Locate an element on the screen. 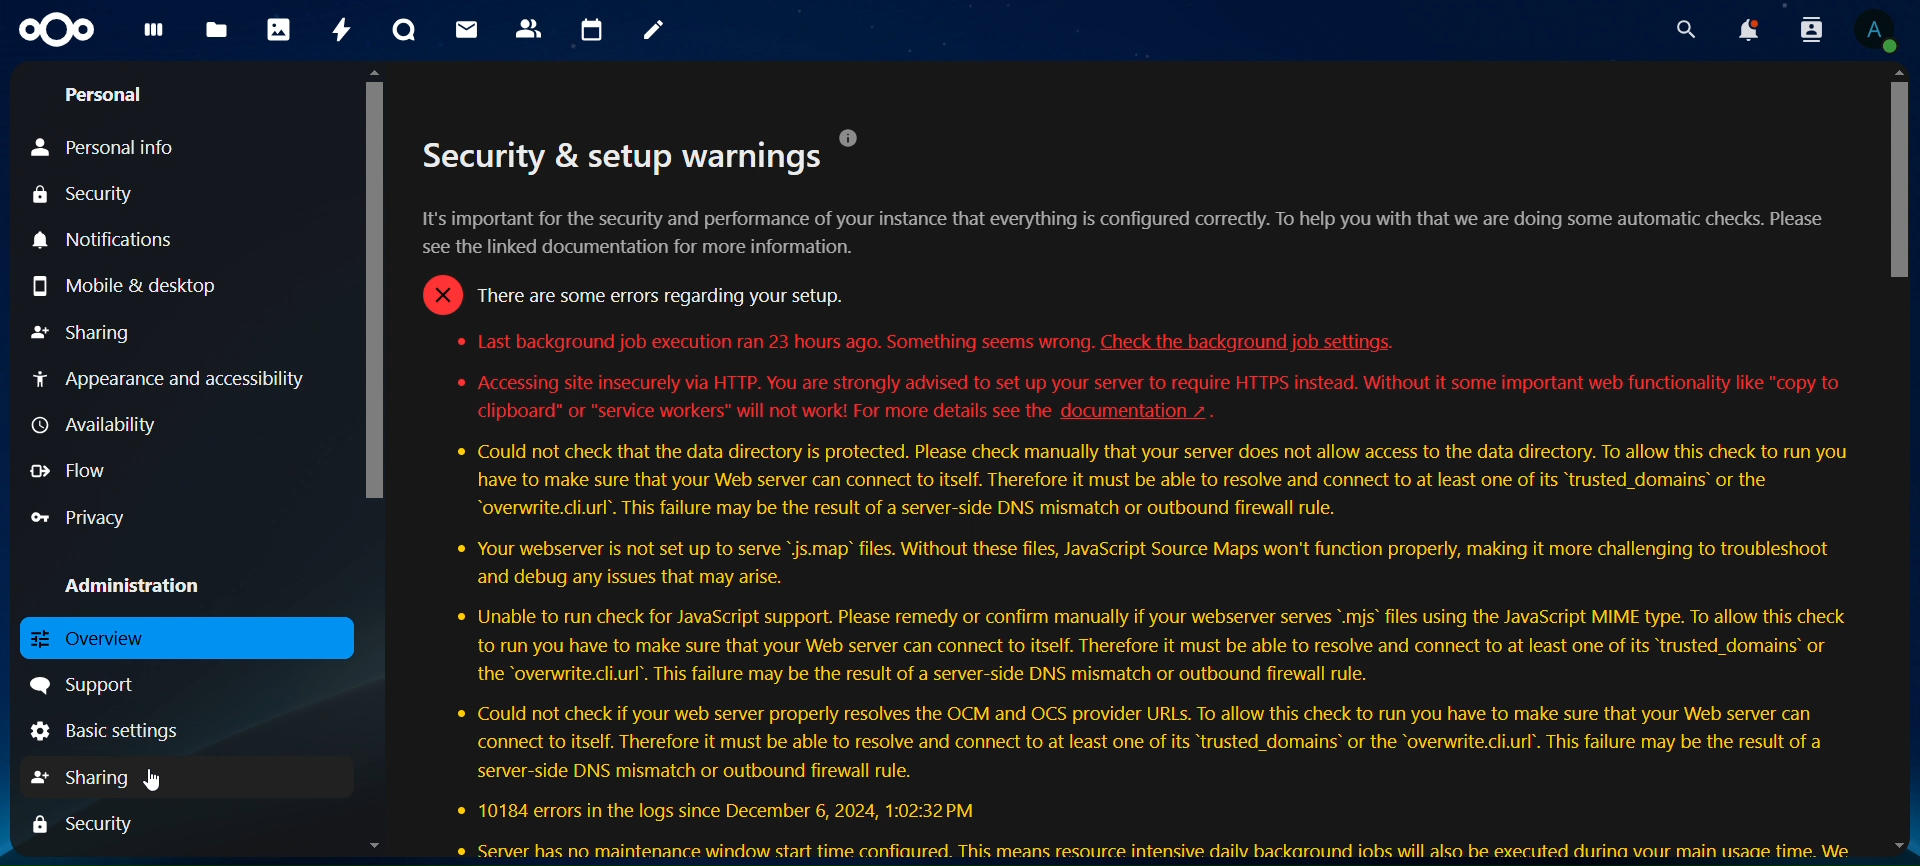 The image size is (1920, 866). notes is located at coordinates (652, 32).